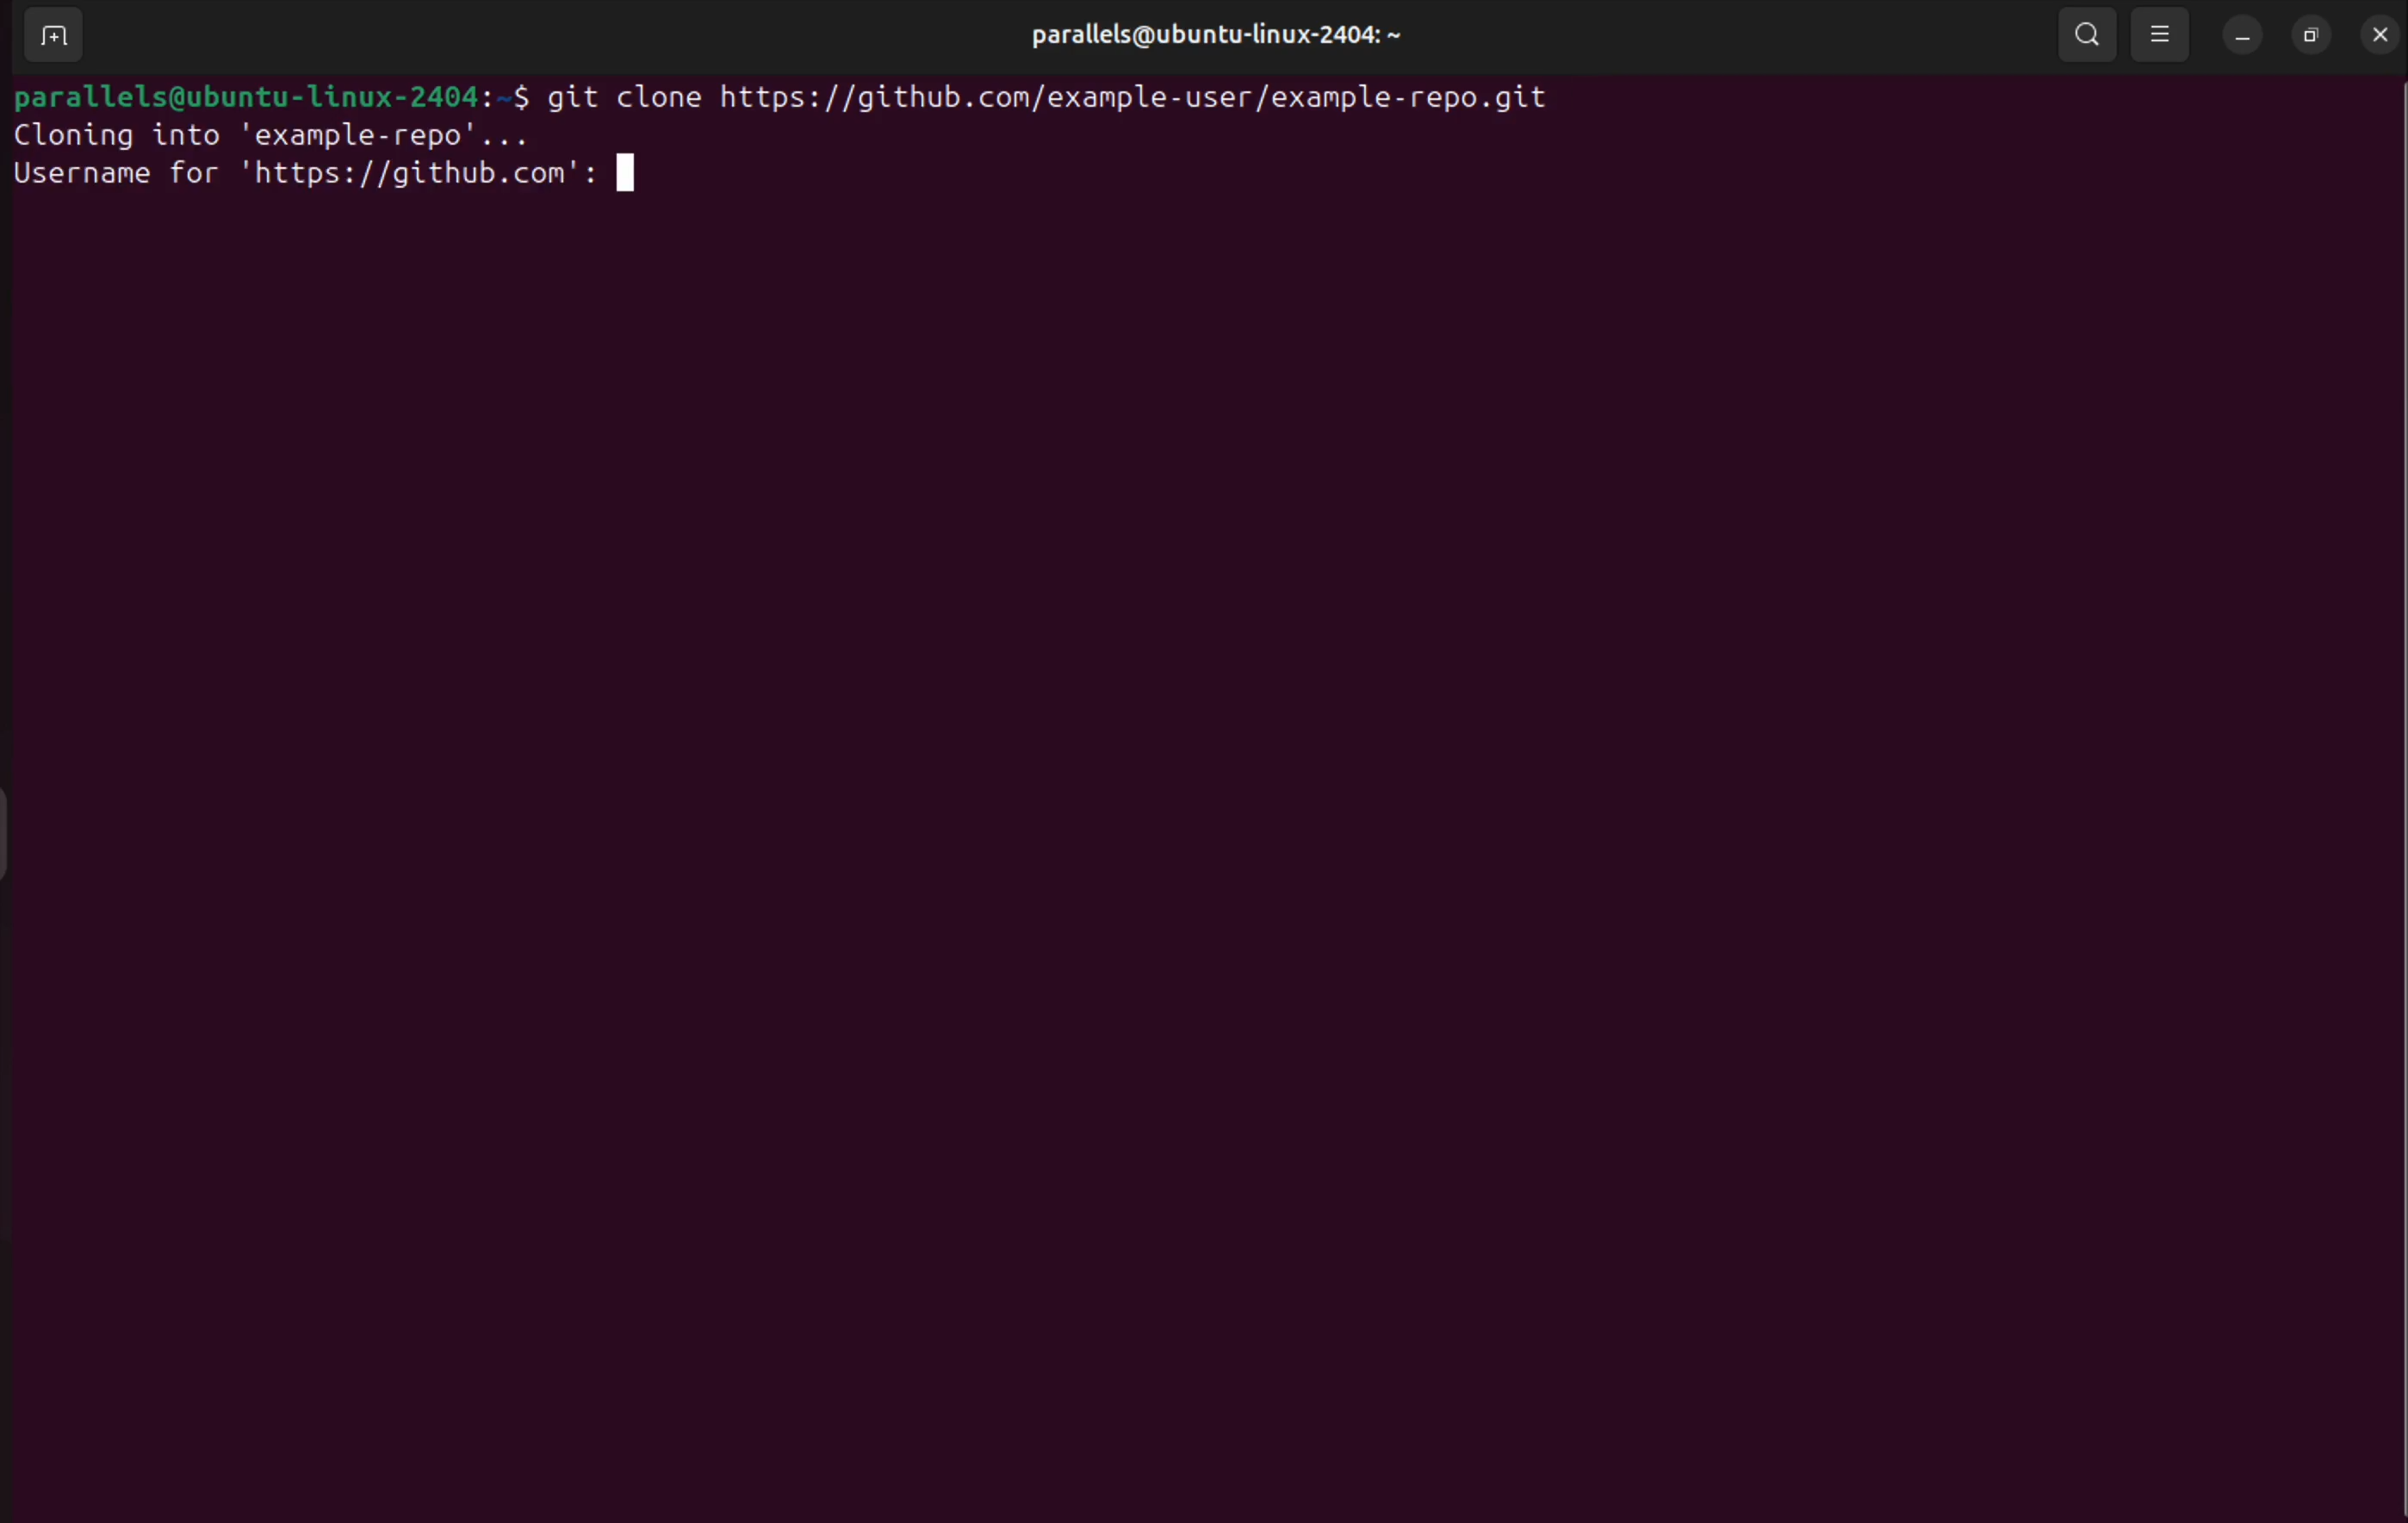 The image size is (2408, 1523). Describe the element at coordinates (1209, 35) in the screenshot. I see `parallels` at that location.